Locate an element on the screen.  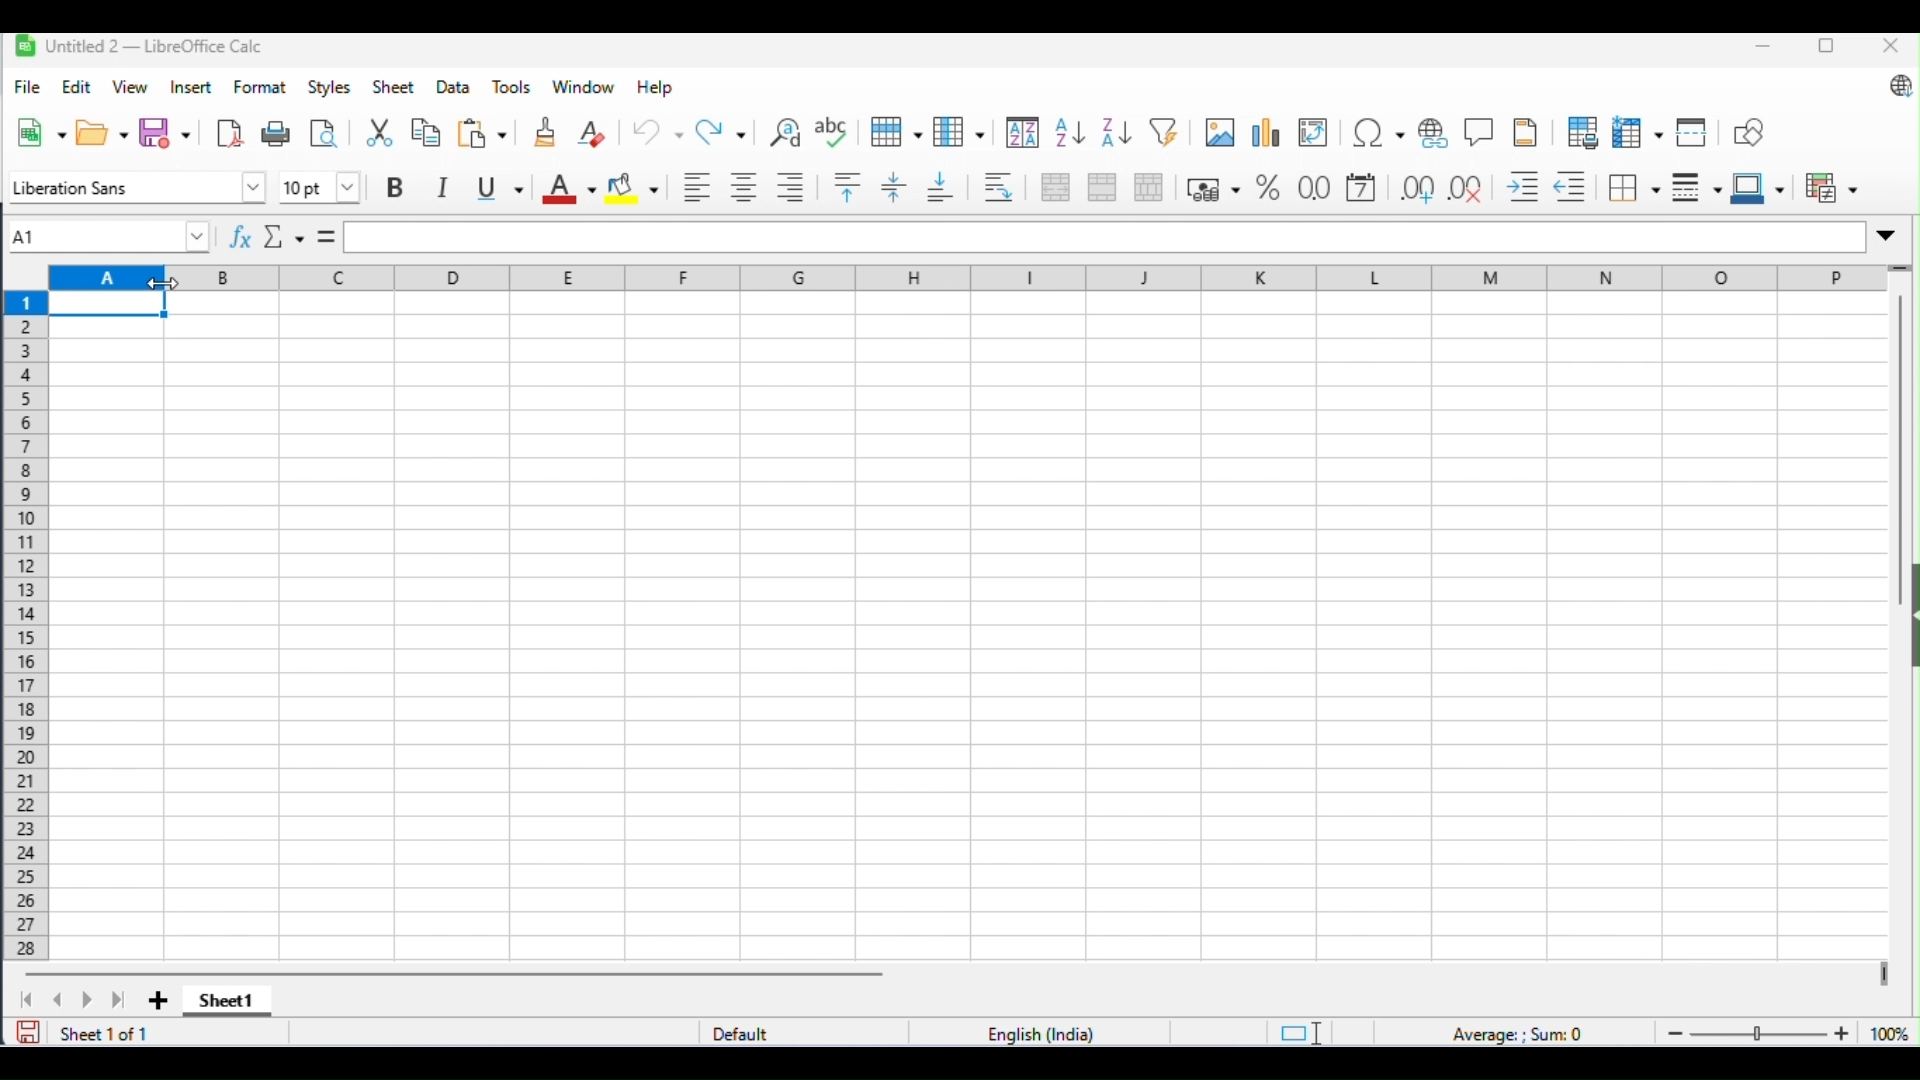
= is located at coordinates (325, 234).